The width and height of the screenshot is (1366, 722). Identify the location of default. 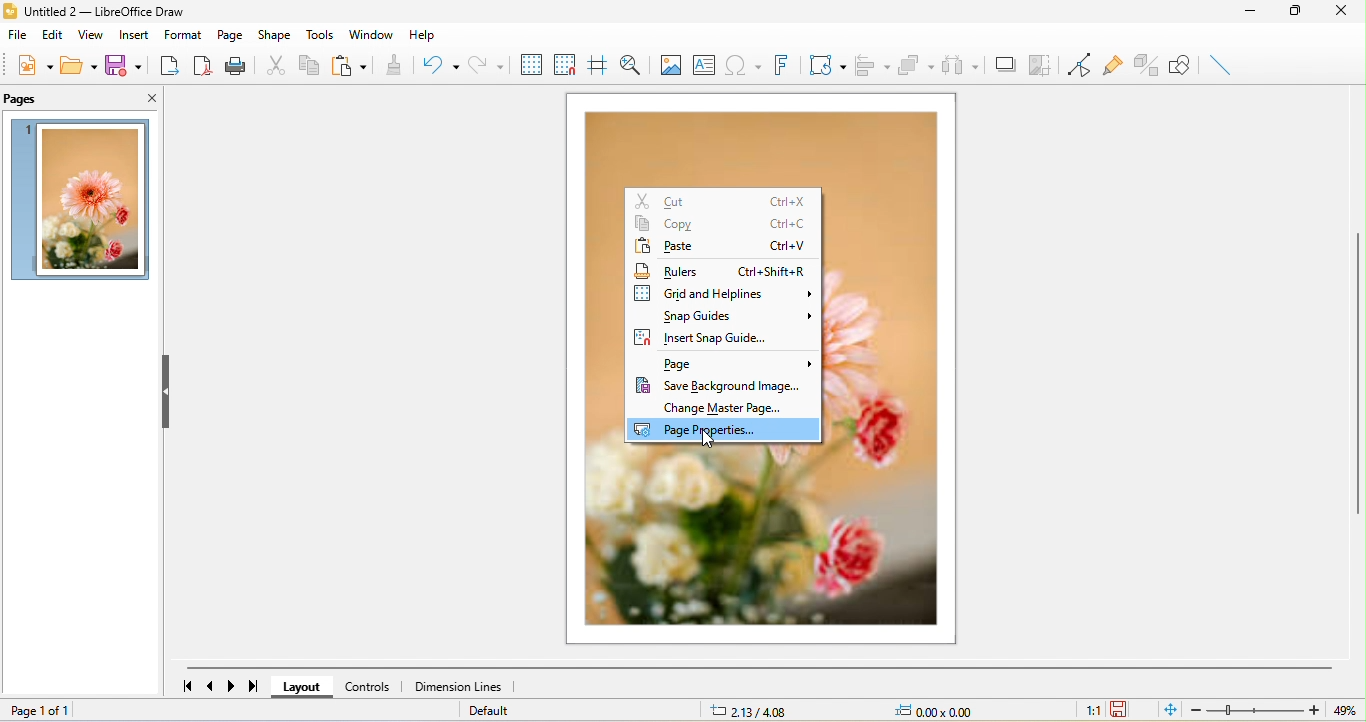
(491, 711).